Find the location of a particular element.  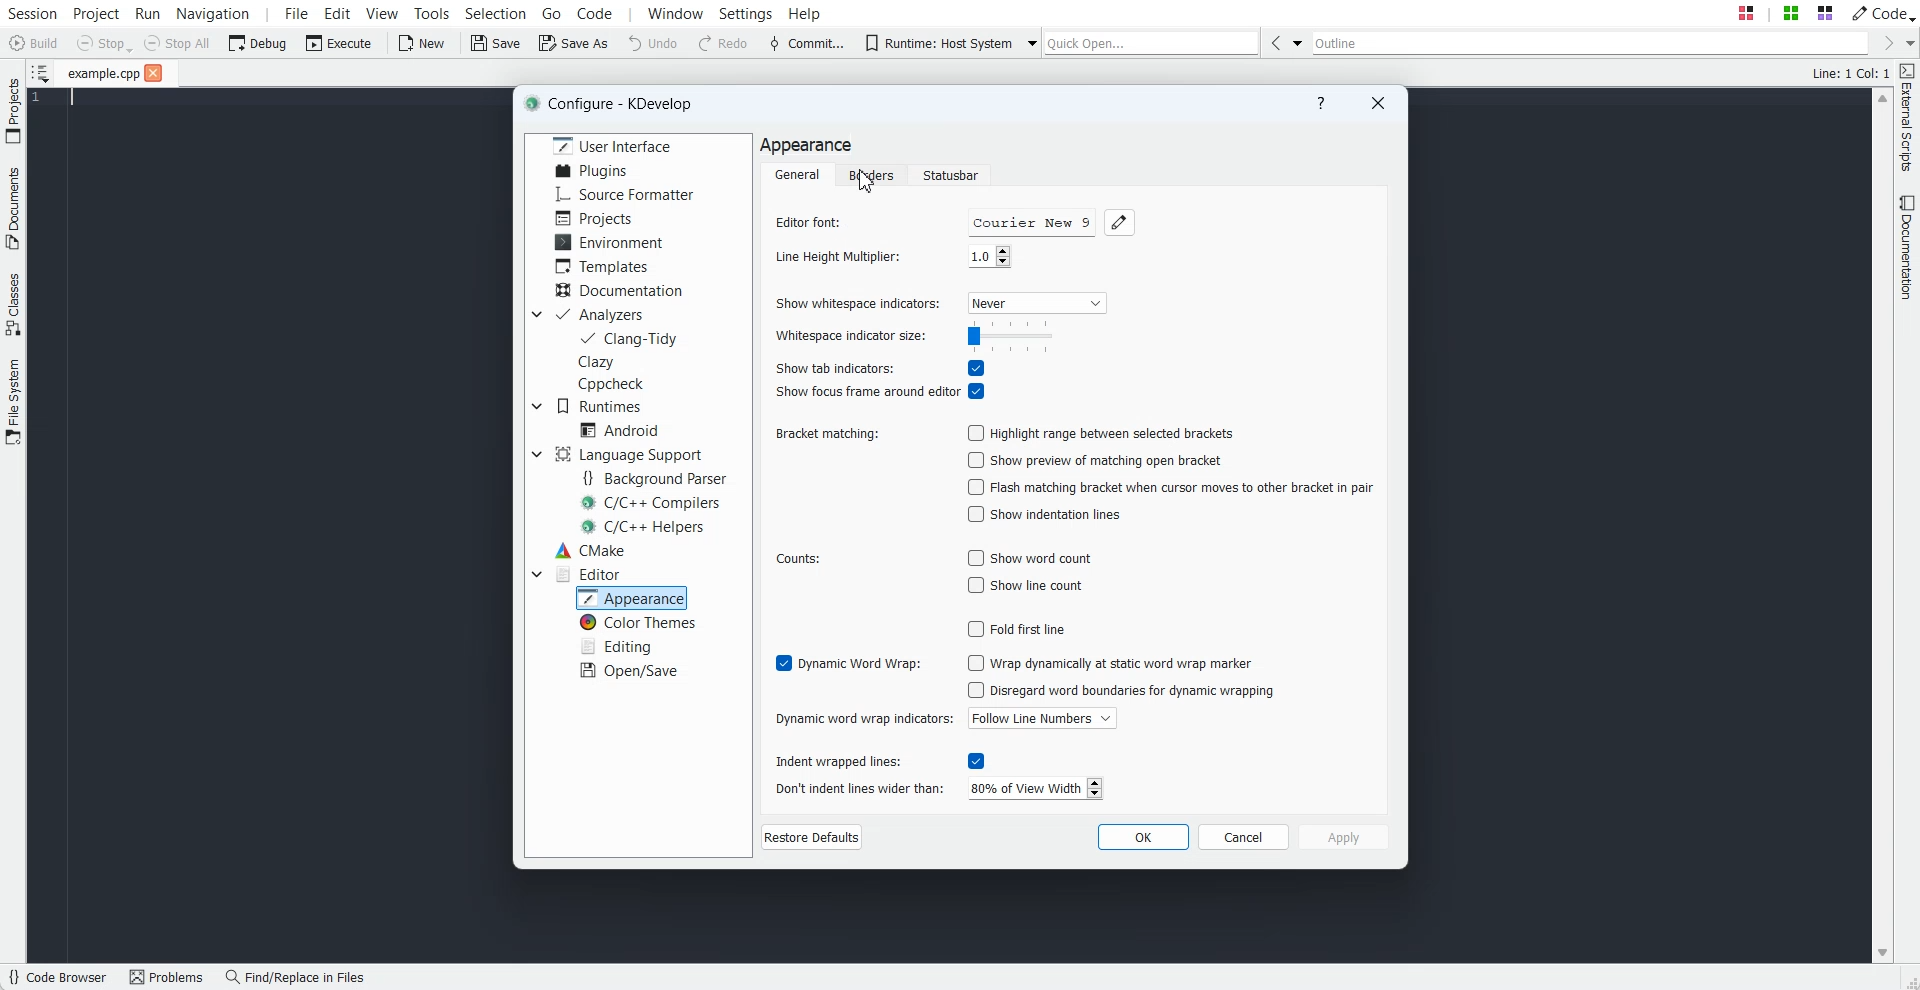

Build is located at coordinates (32, 42).